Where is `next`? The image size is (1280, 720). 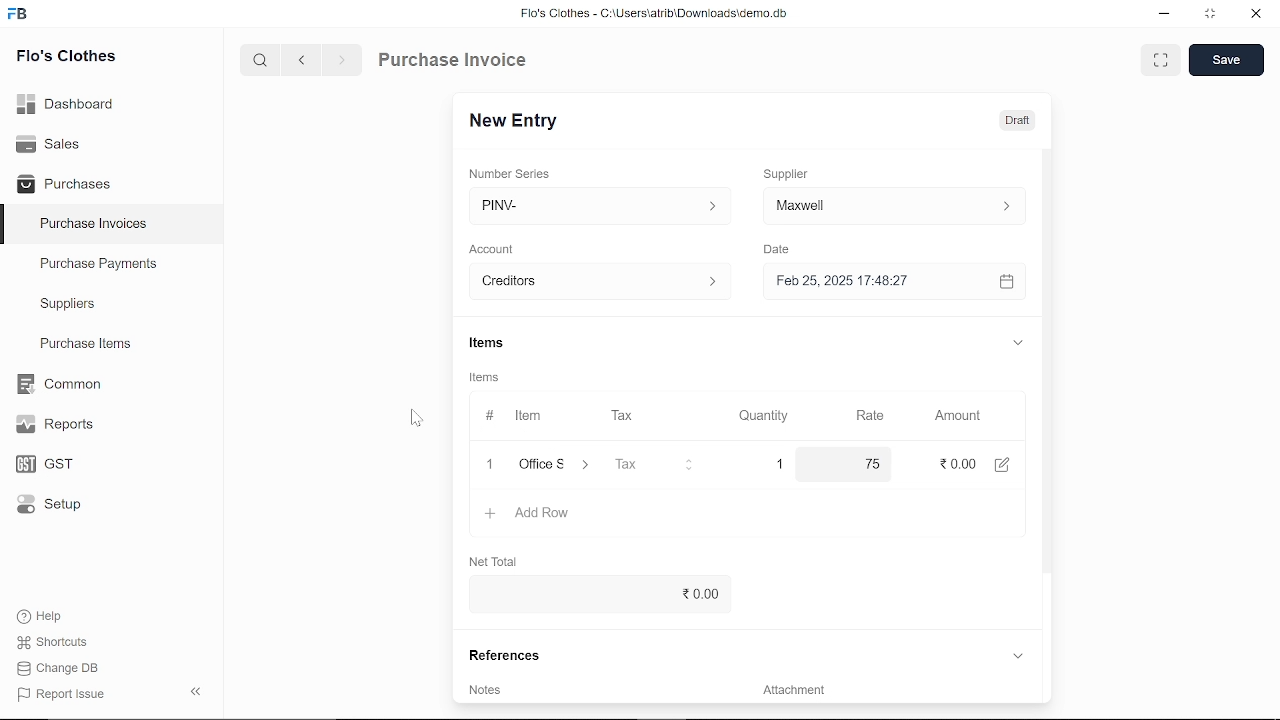
next is located at coordinates (342, 63).